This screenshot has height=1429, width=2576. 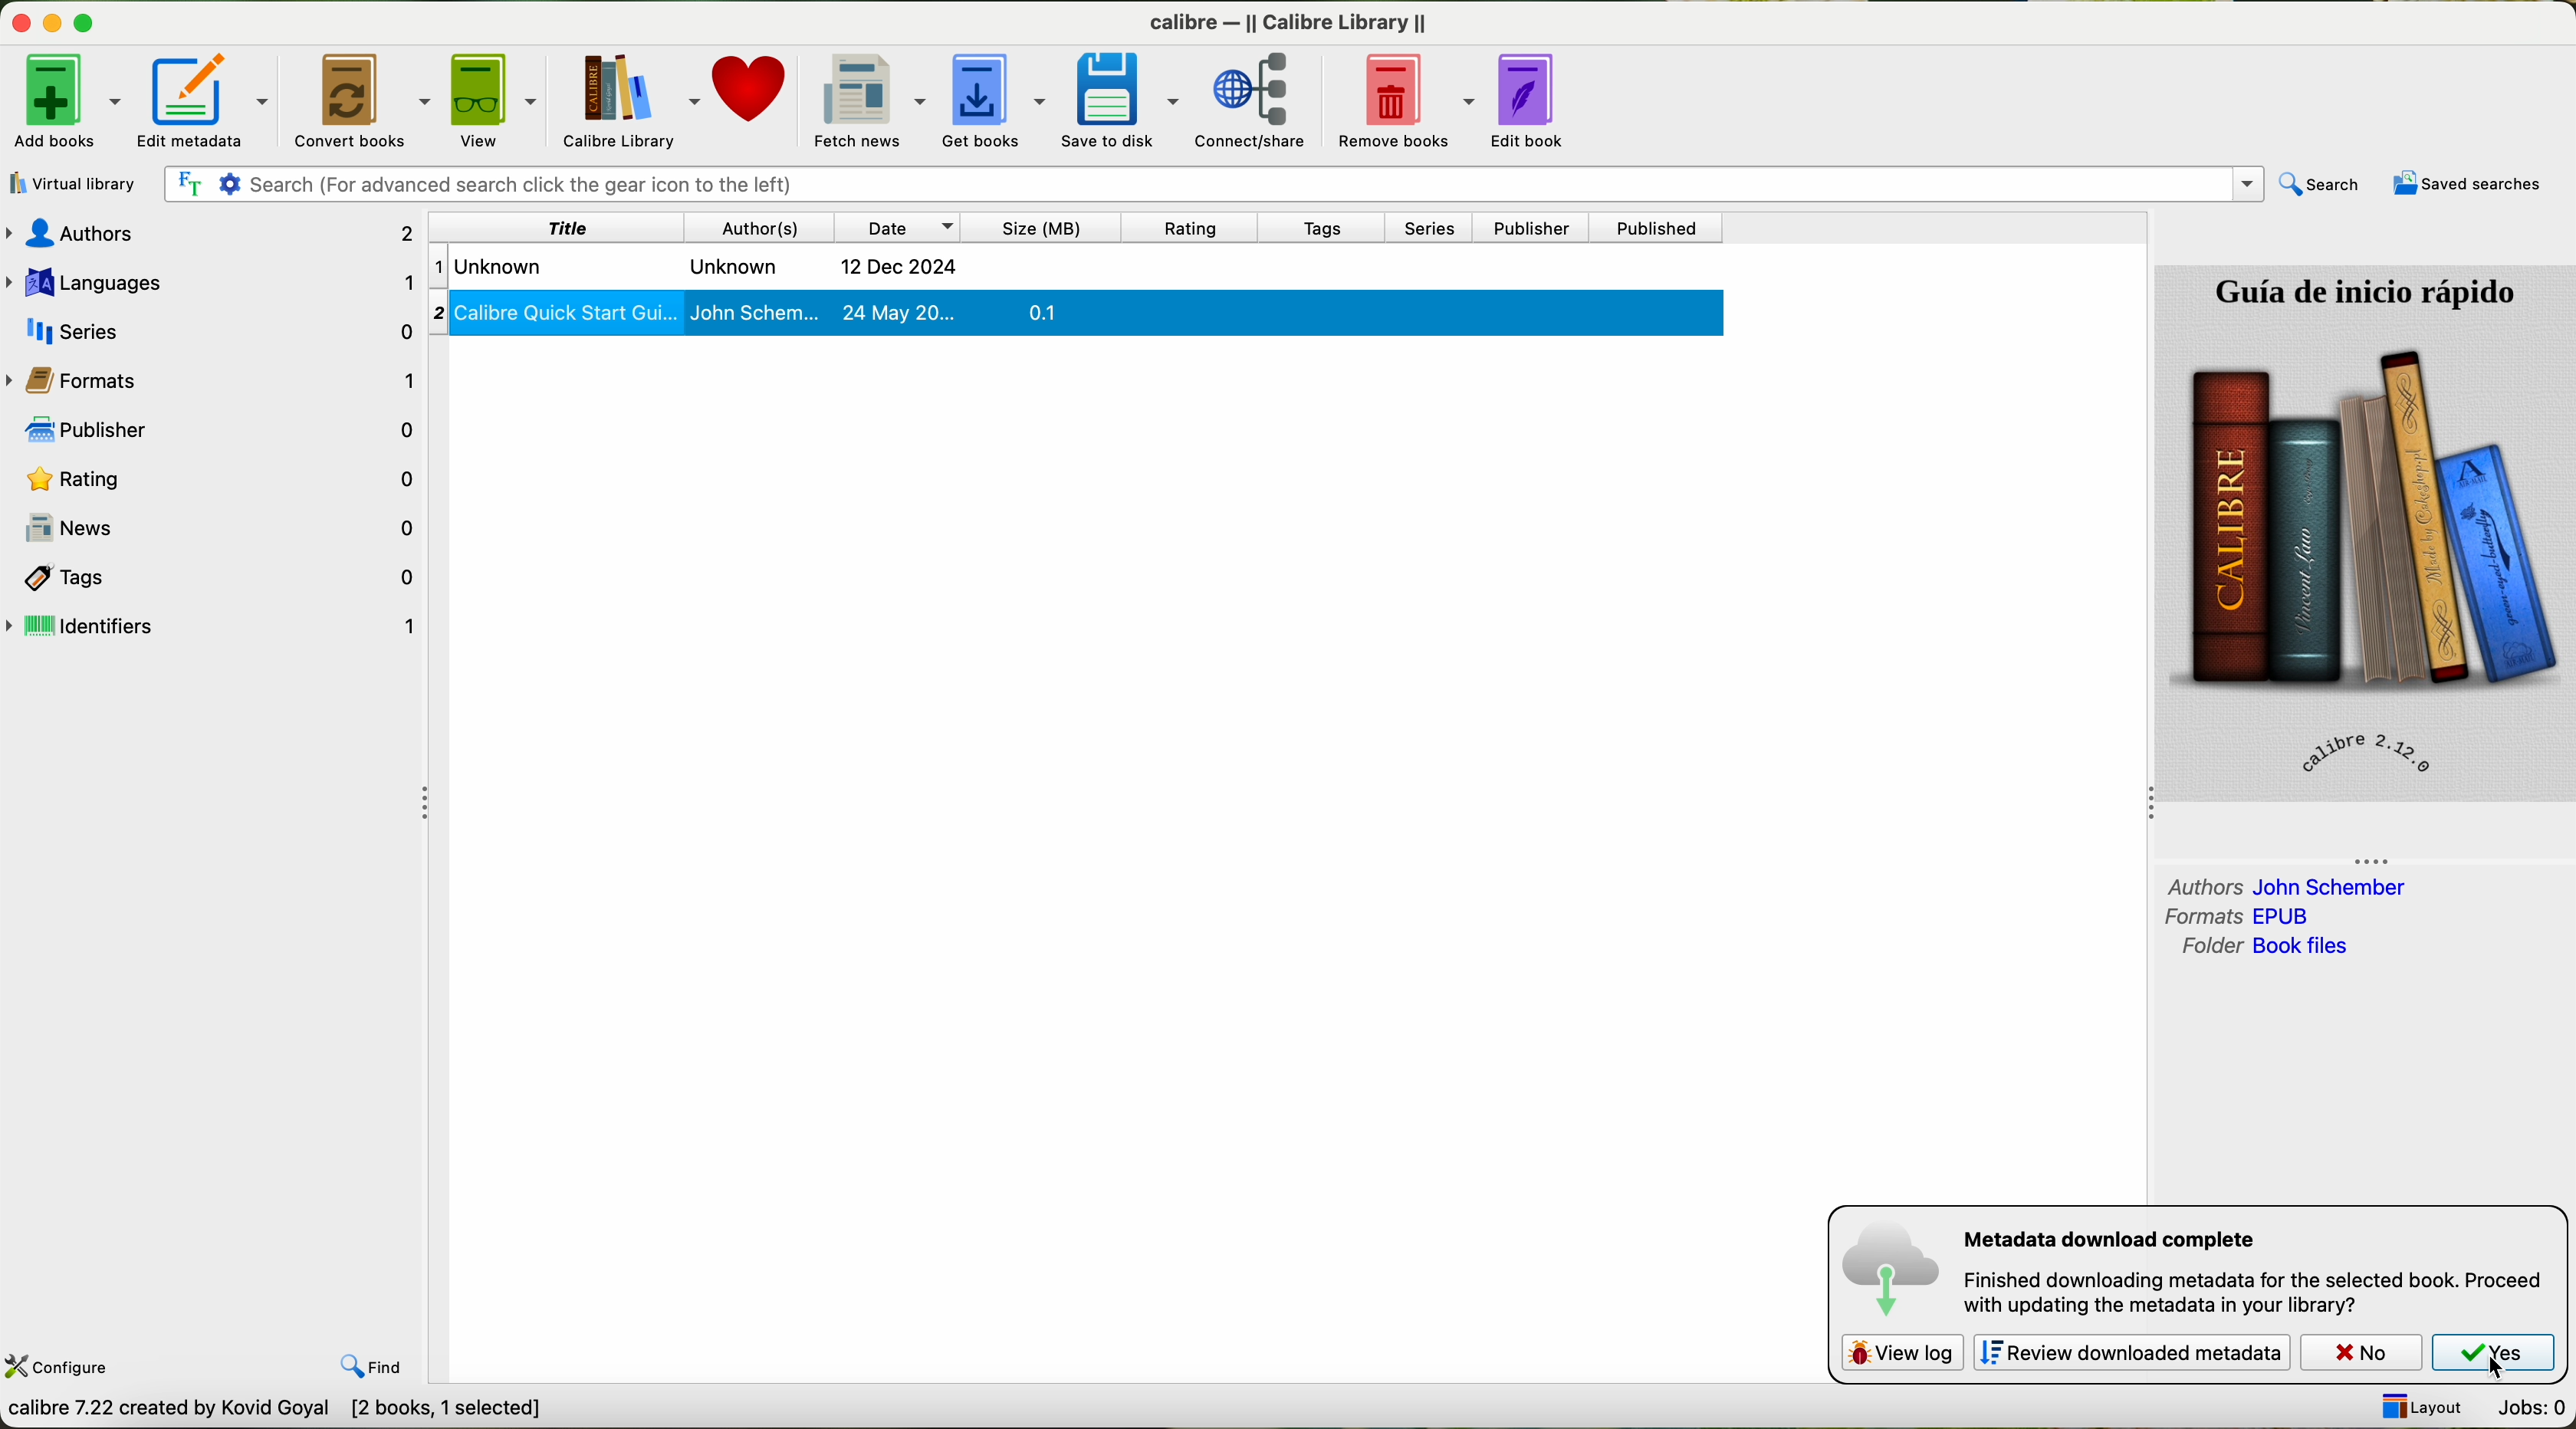 What do you see at coordinates (2263, 948) in the screenshot?
I see `folder` at bounding box center [2263, 948].